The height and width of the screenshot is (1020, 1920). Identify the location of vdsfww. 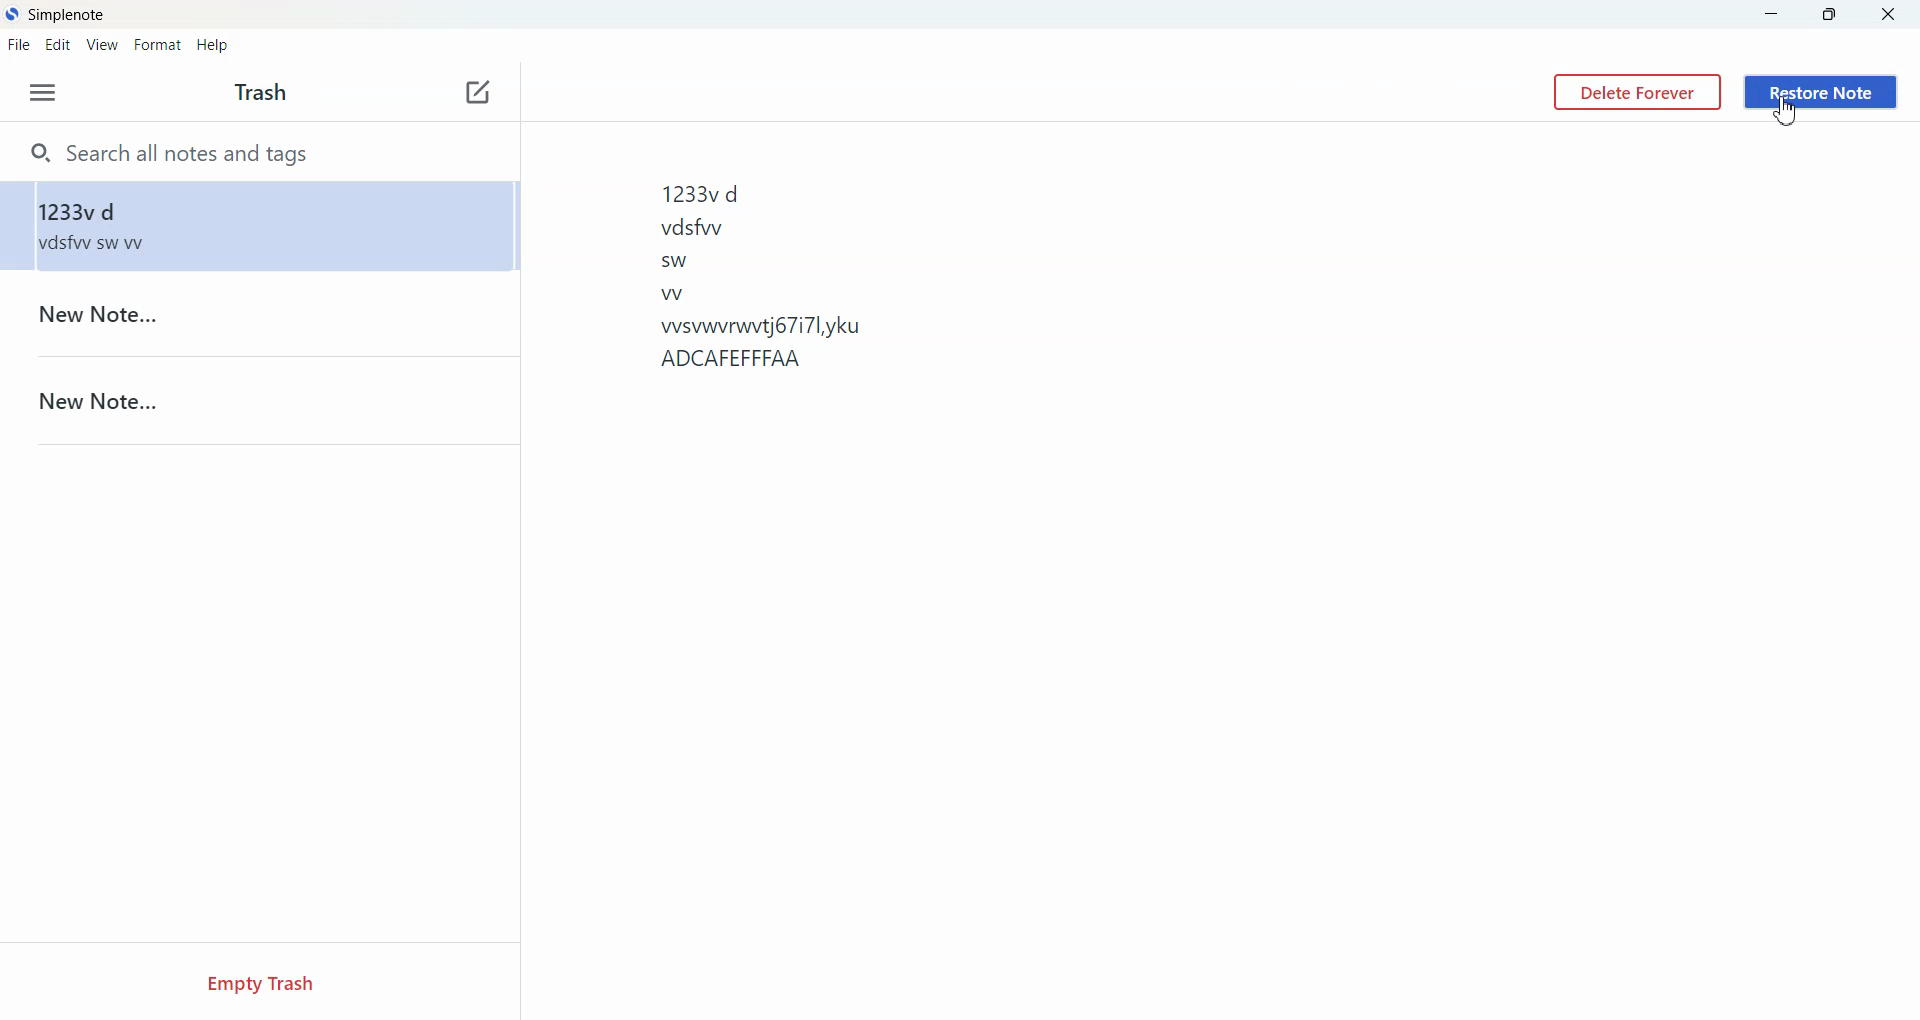
(693, 228).